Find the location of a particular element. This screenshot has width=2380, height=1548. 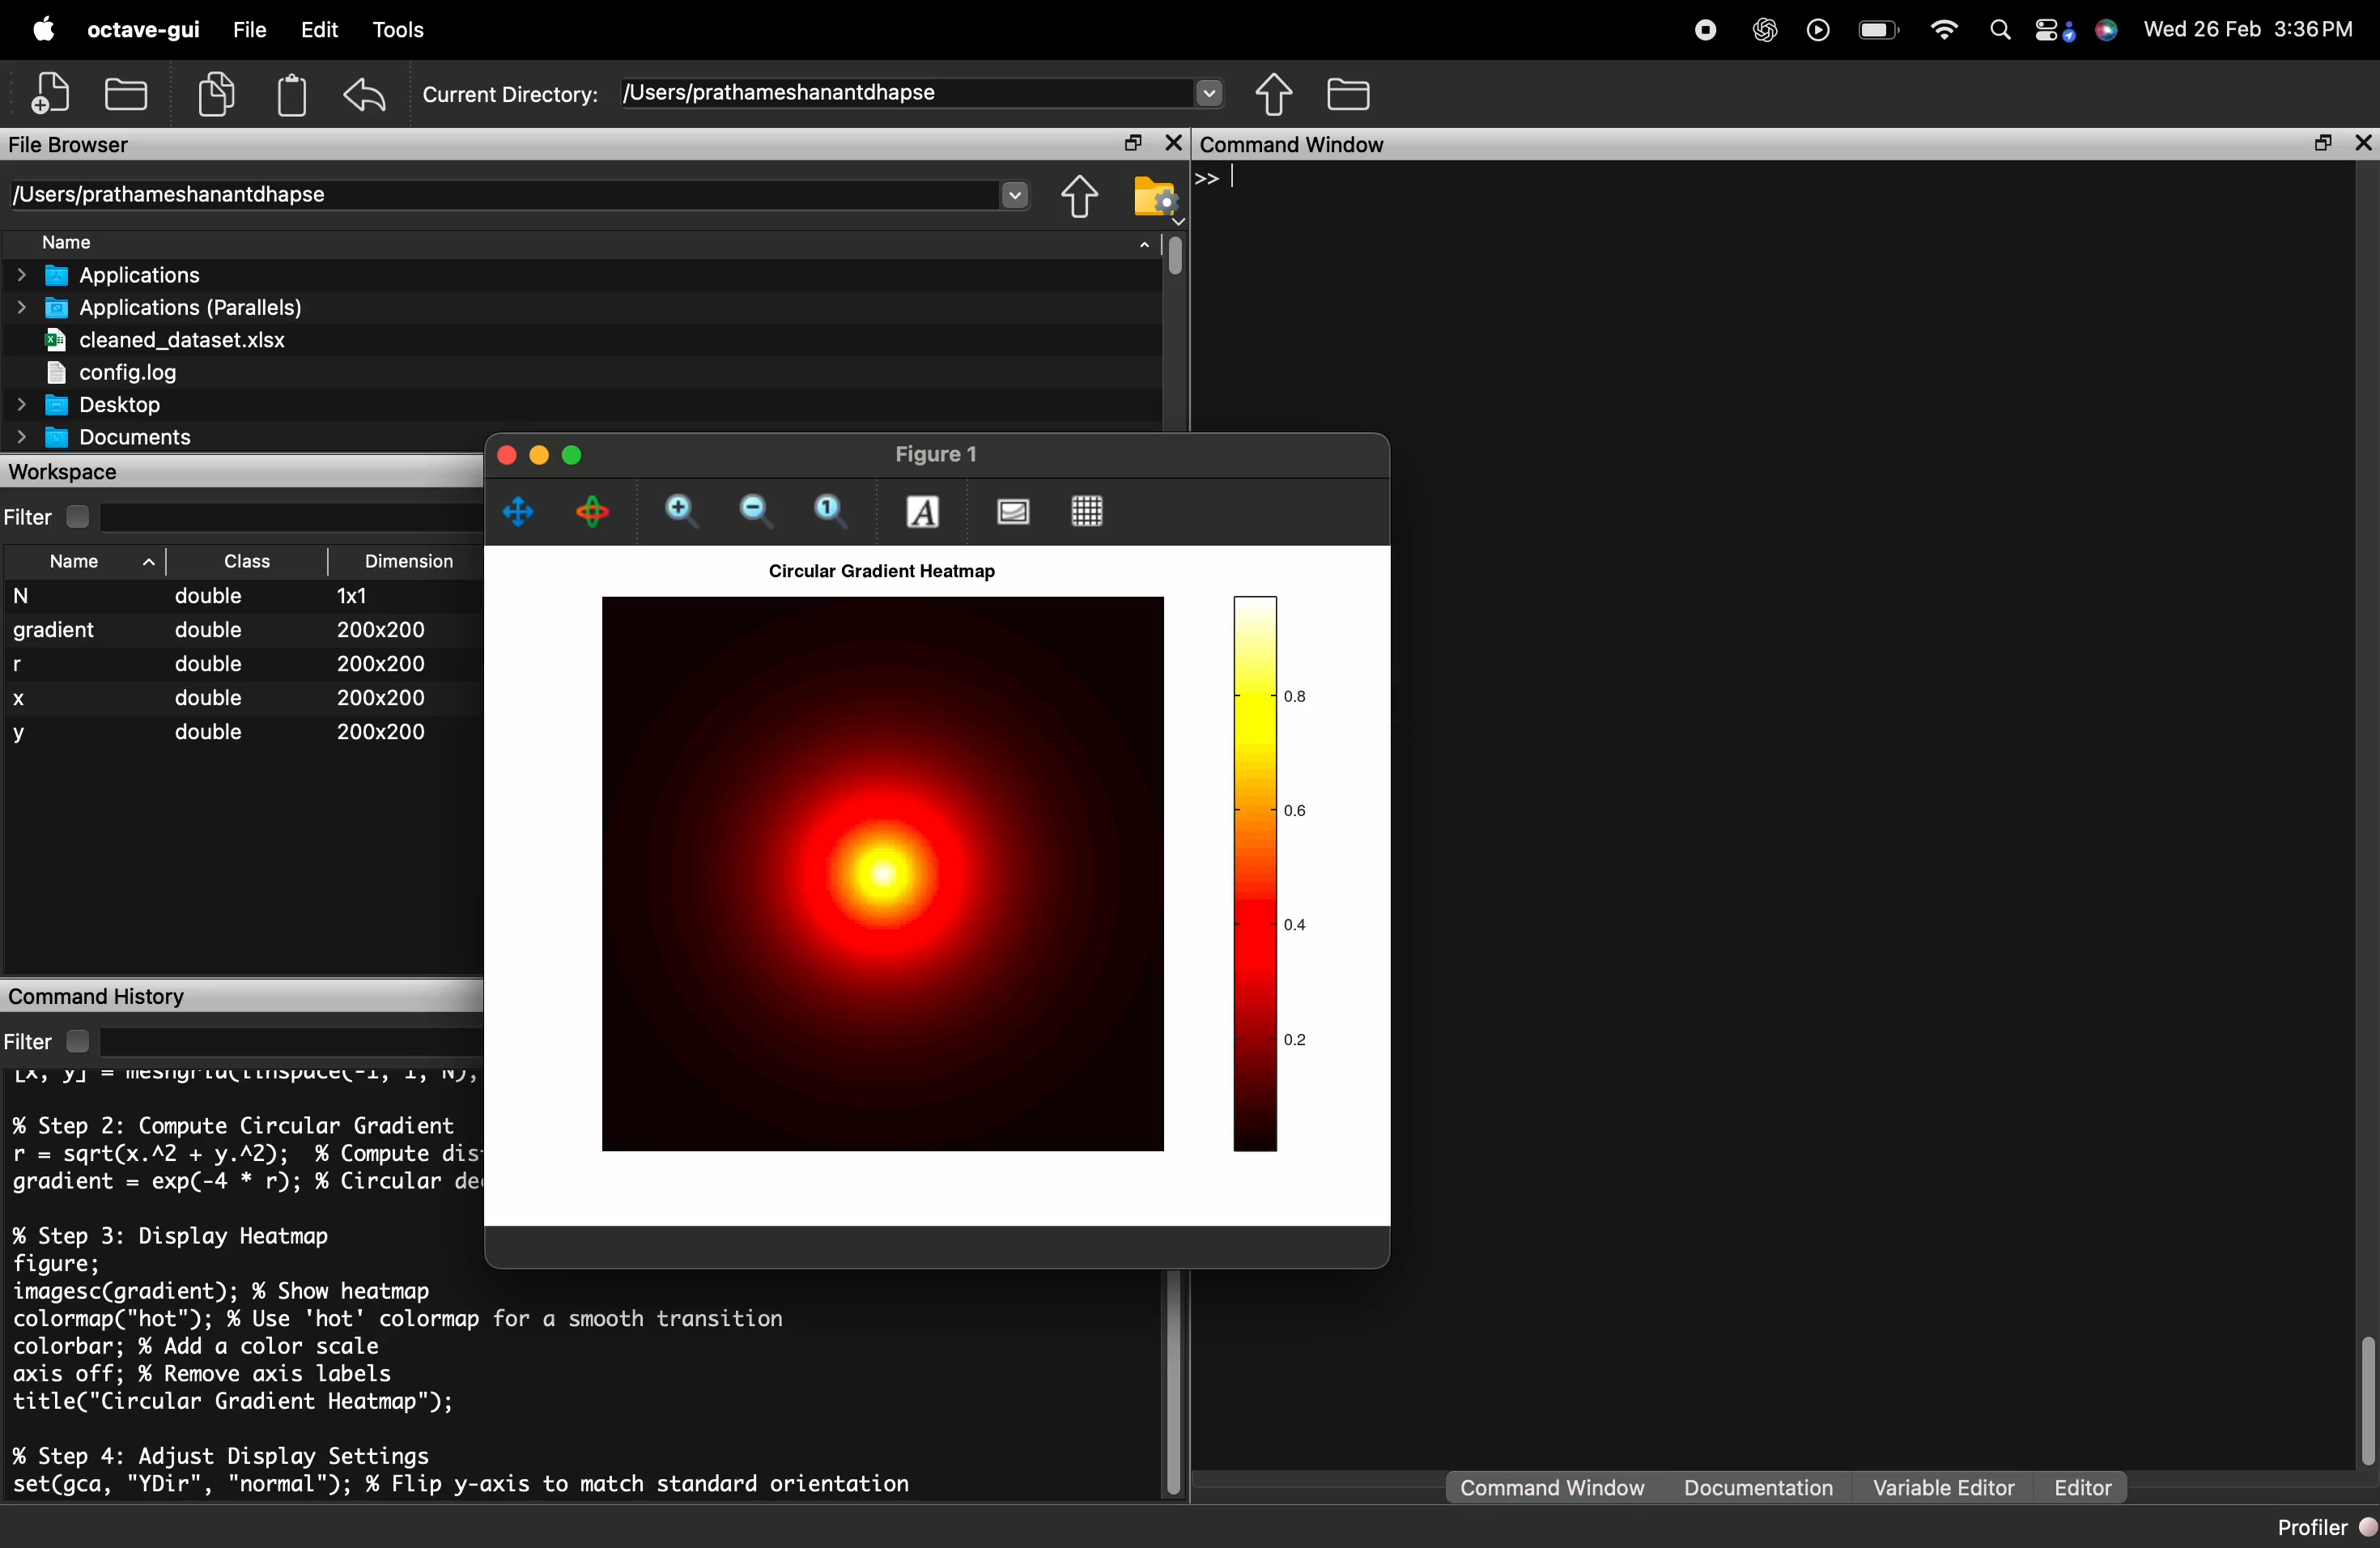

Editor is located at coordinates (2087, 1485).